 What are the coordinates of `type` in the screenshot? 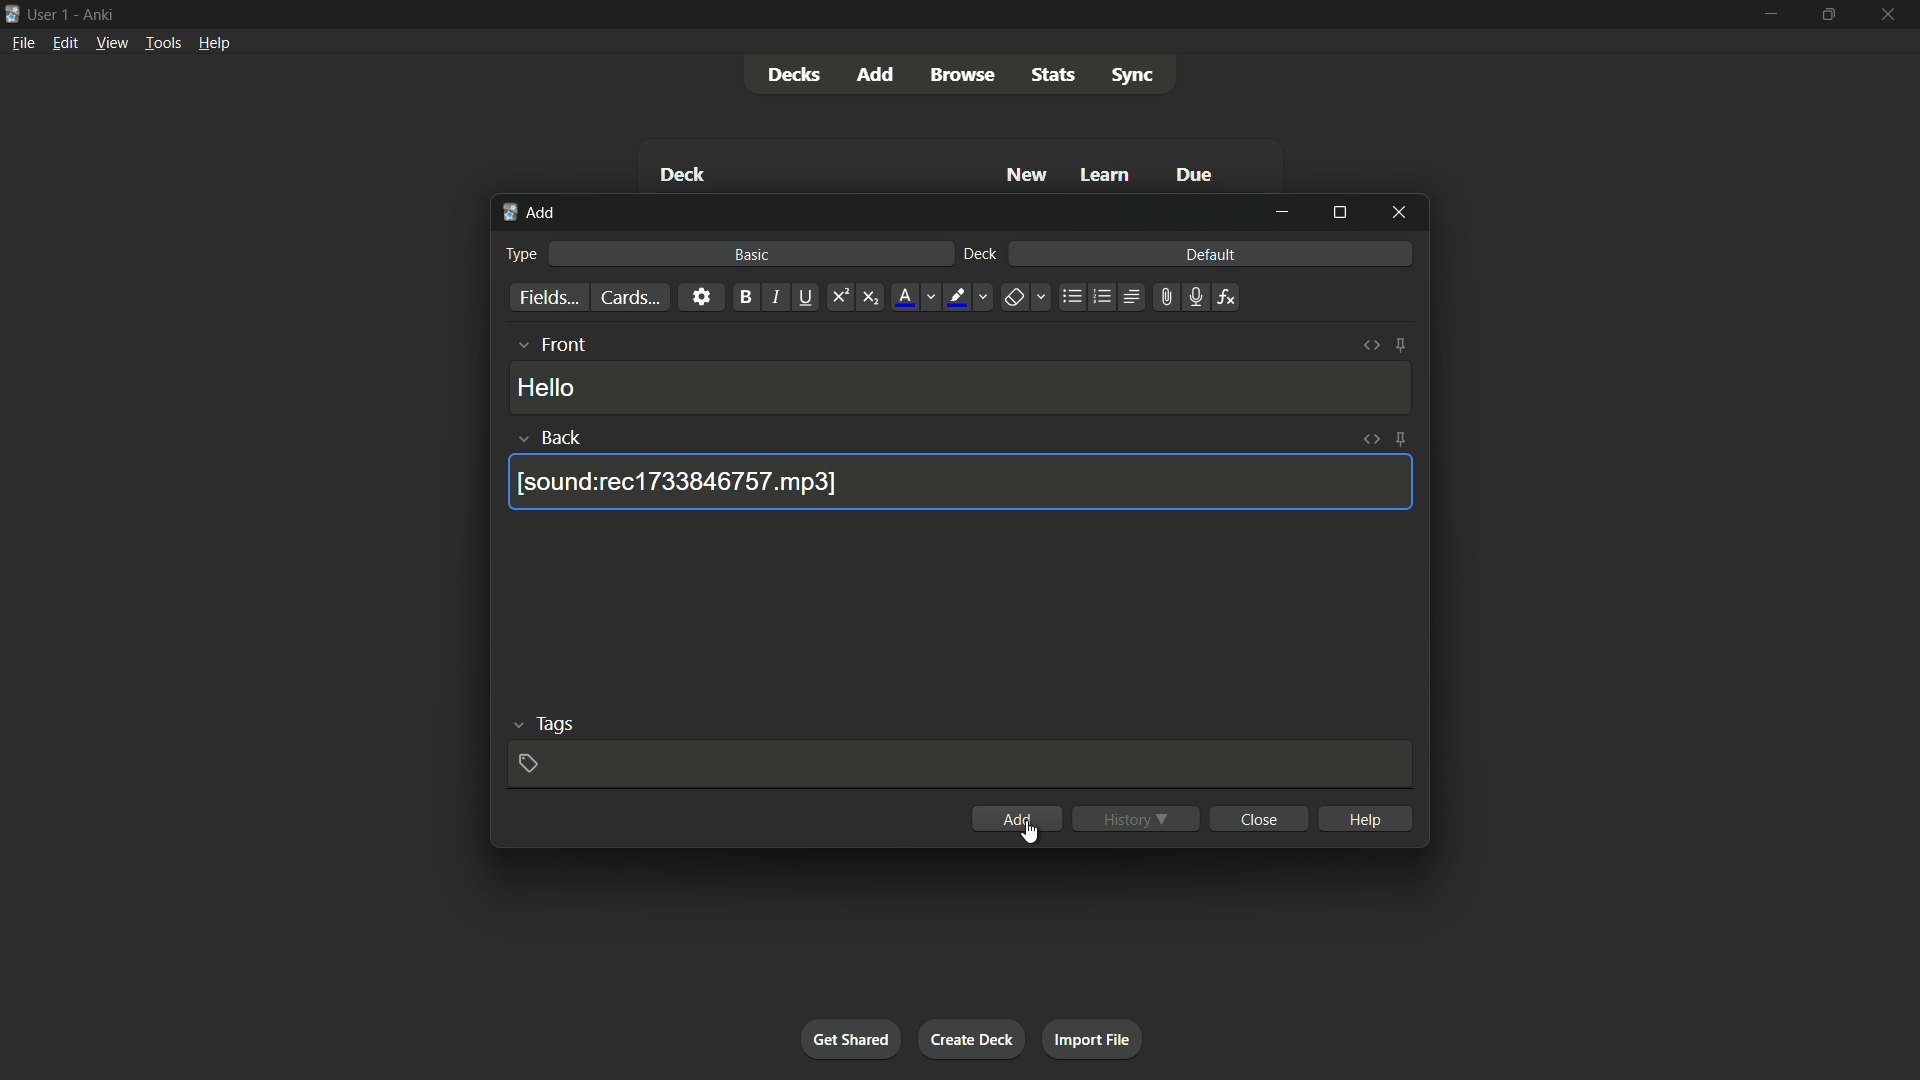 It's located at (522, 254).